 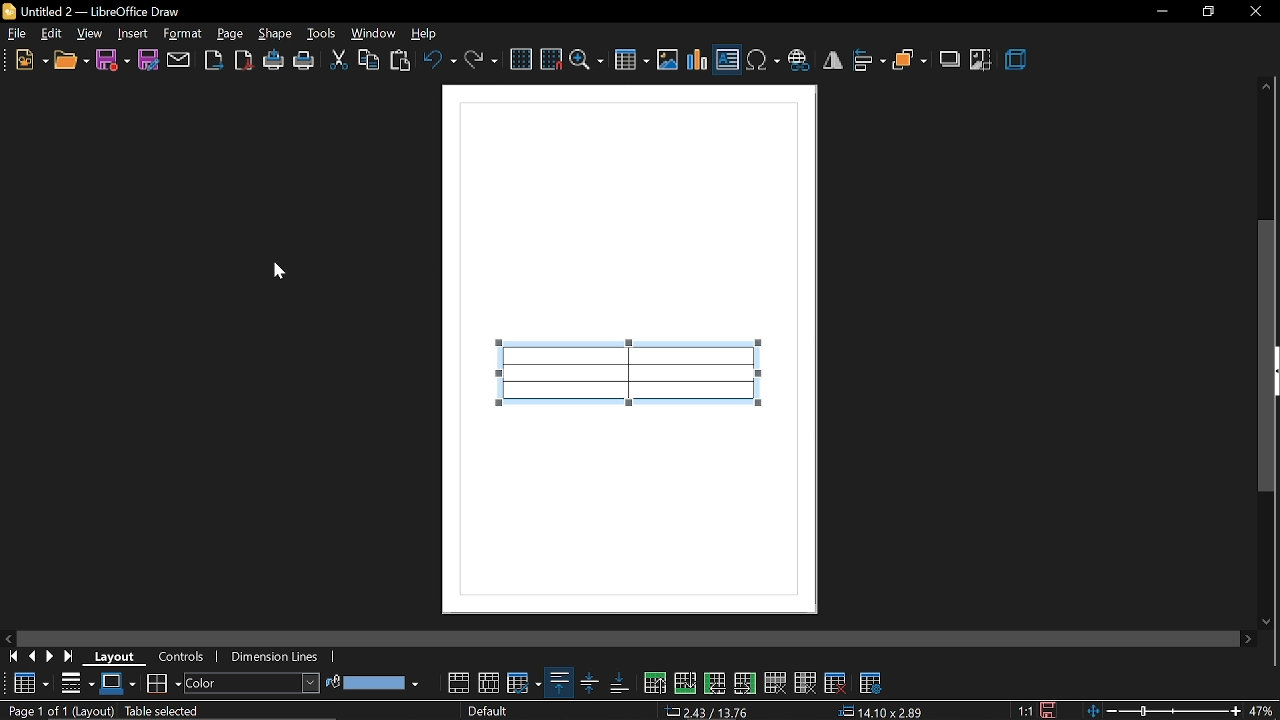 I want to click on shadow, so click(x=949, y=61).